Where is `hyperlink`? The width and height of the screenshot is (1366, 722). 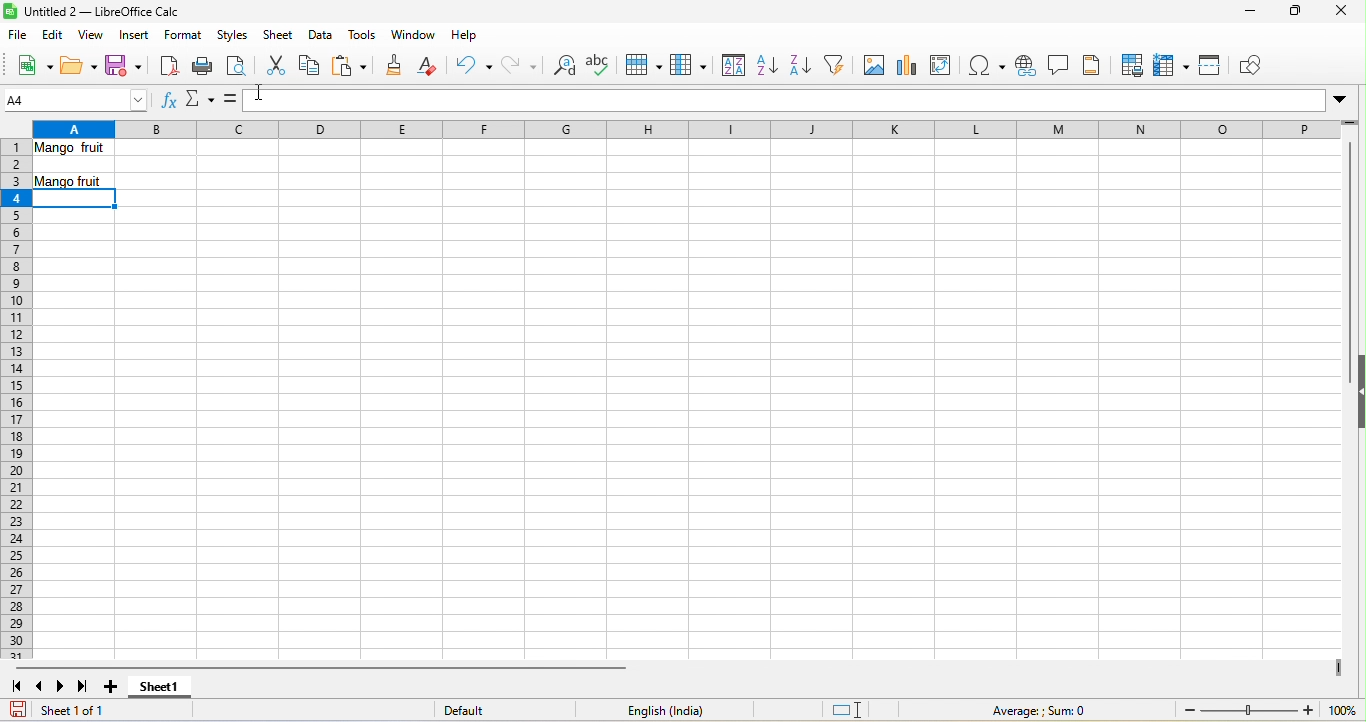
hyperlink is located at coordinates (1028, 67).